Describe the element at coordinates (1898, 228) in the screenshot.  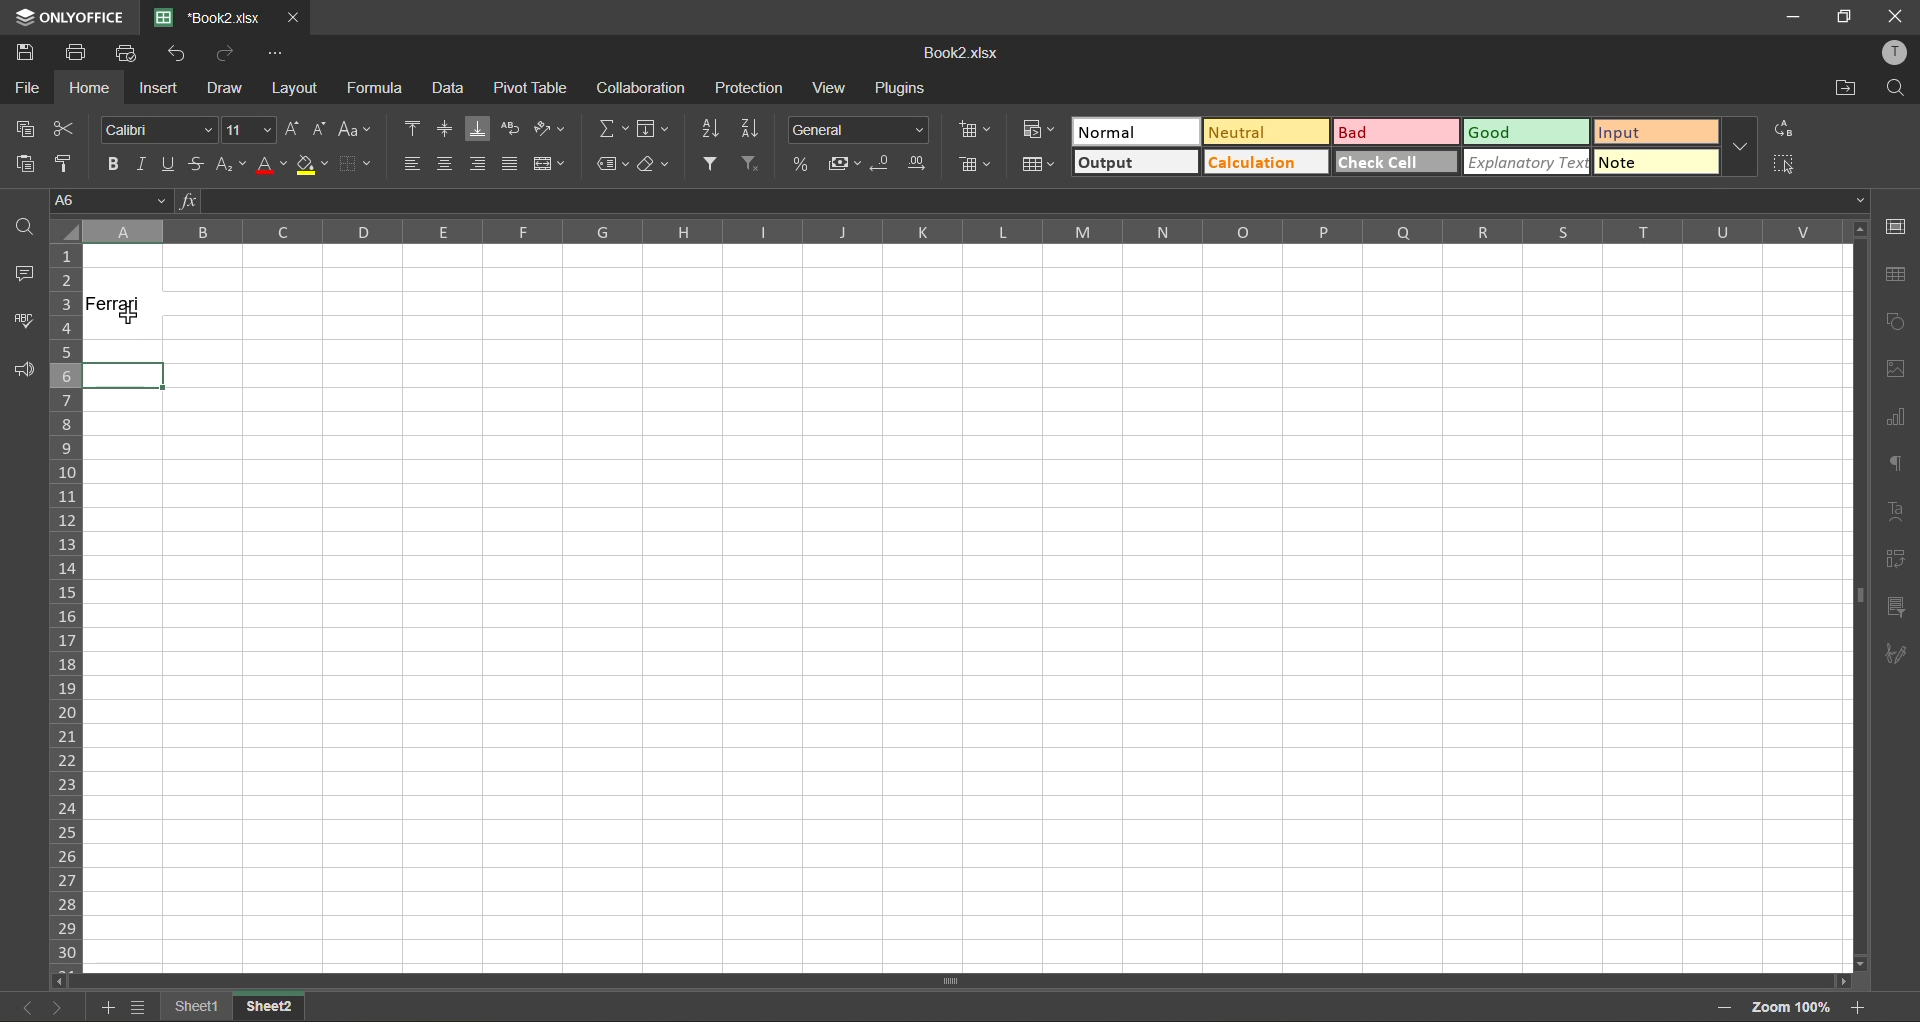
I see `cell setting` at that location.